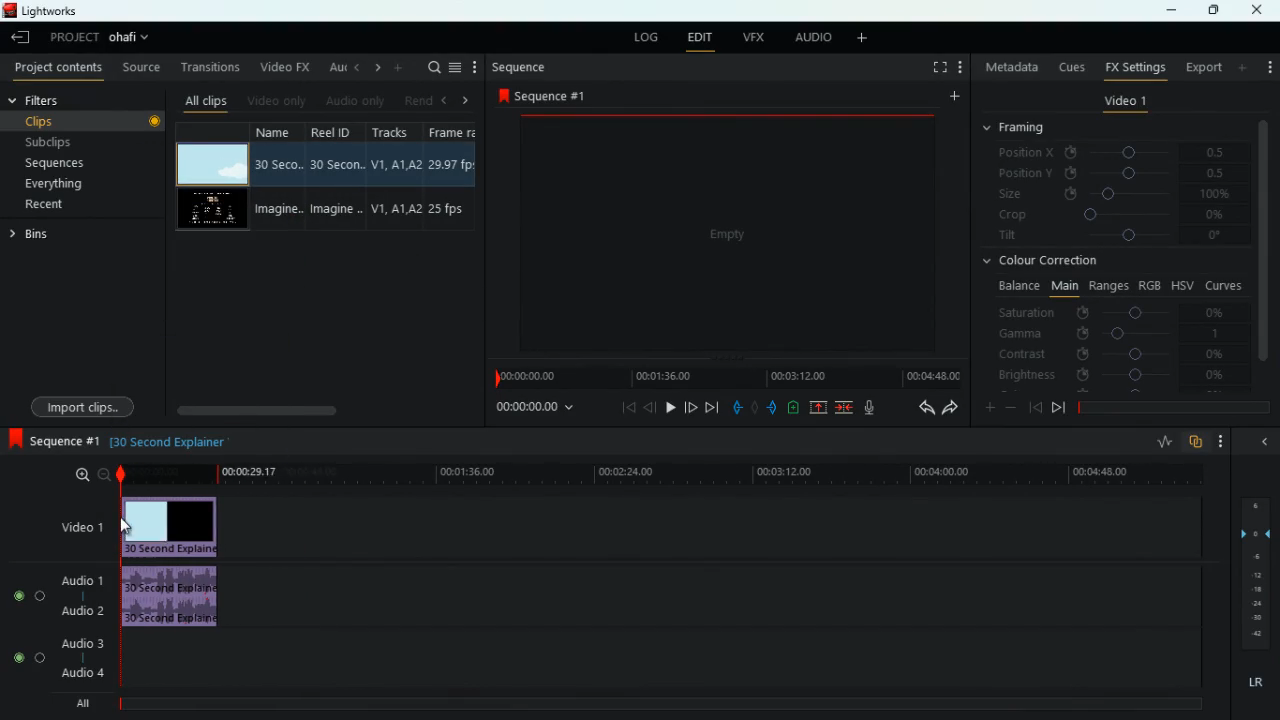 The image size is (1280, 720). I want to click on add, so click(398, 69).